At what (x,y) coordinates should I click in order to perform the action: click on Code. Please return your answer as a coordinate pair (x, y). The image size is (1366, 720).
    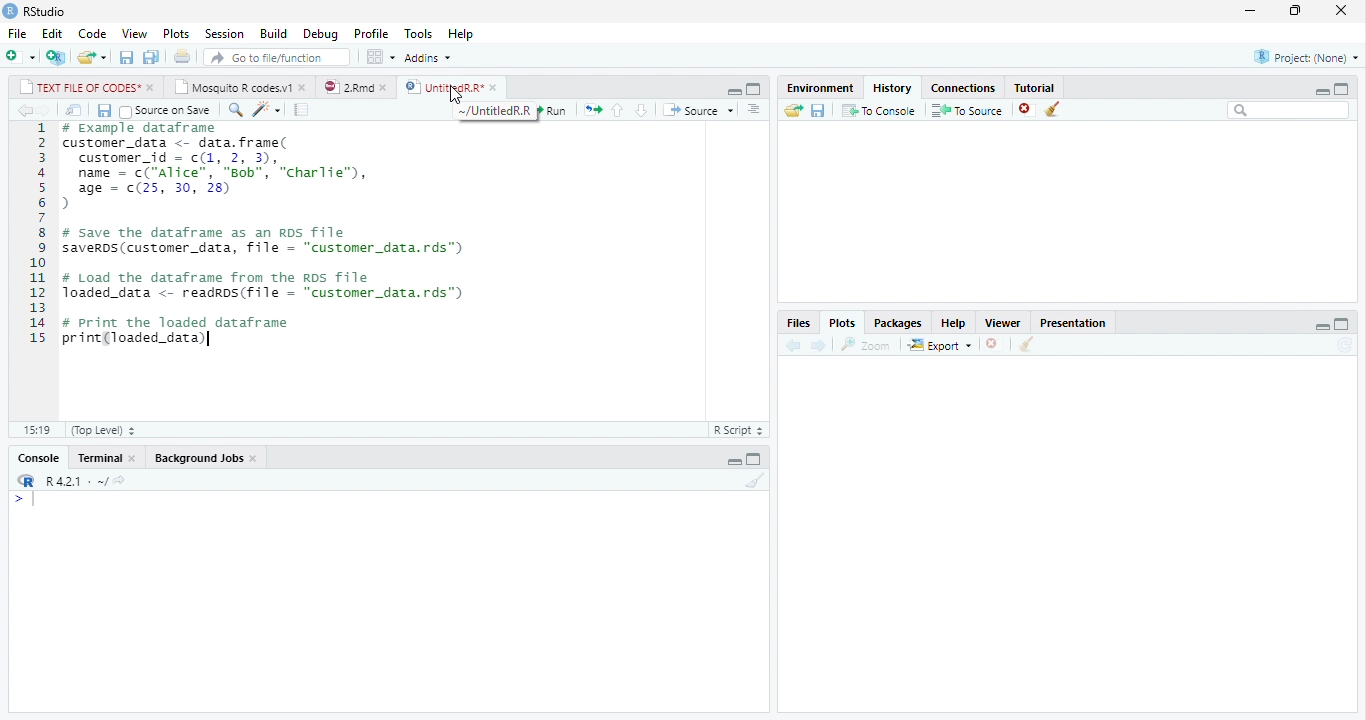
    Looking at the image, I should click on (92, 34).